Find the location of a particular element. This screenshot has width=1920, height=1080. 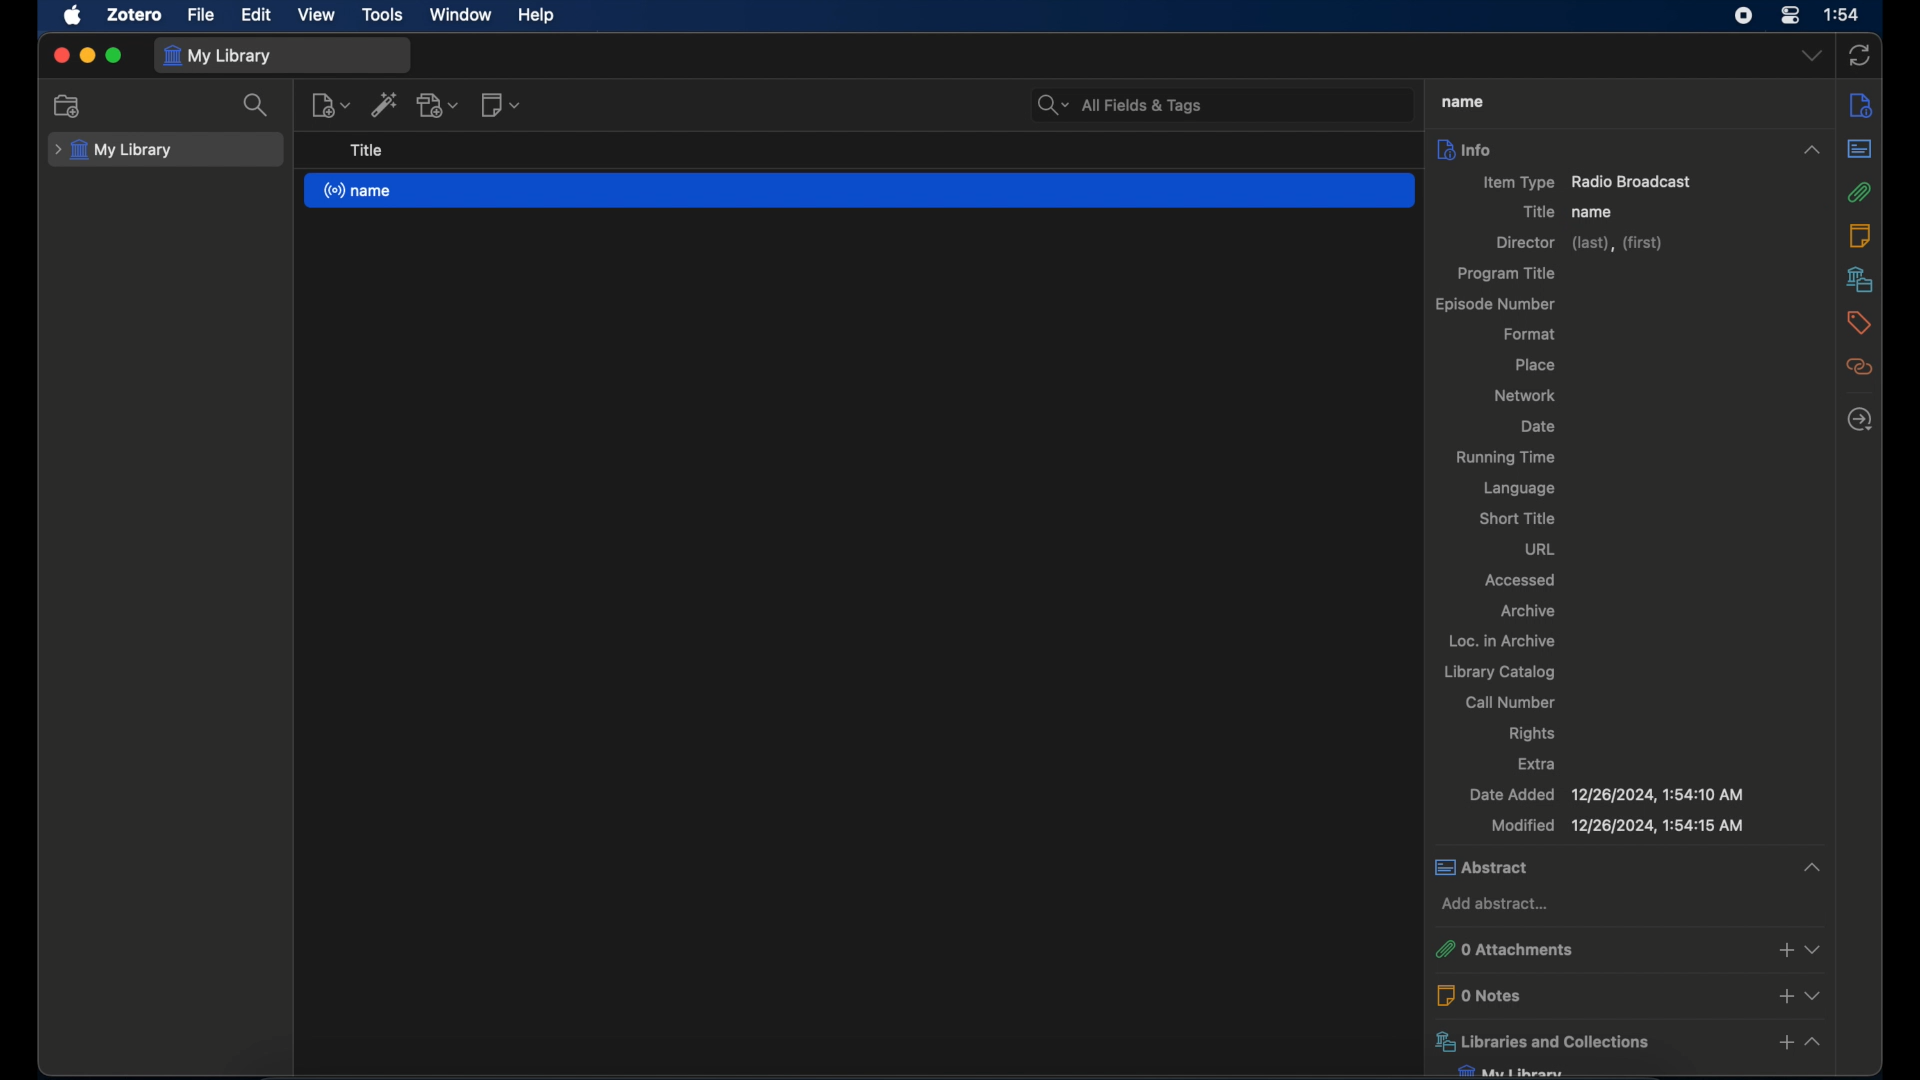

tools is located at coordinates (384, 14).